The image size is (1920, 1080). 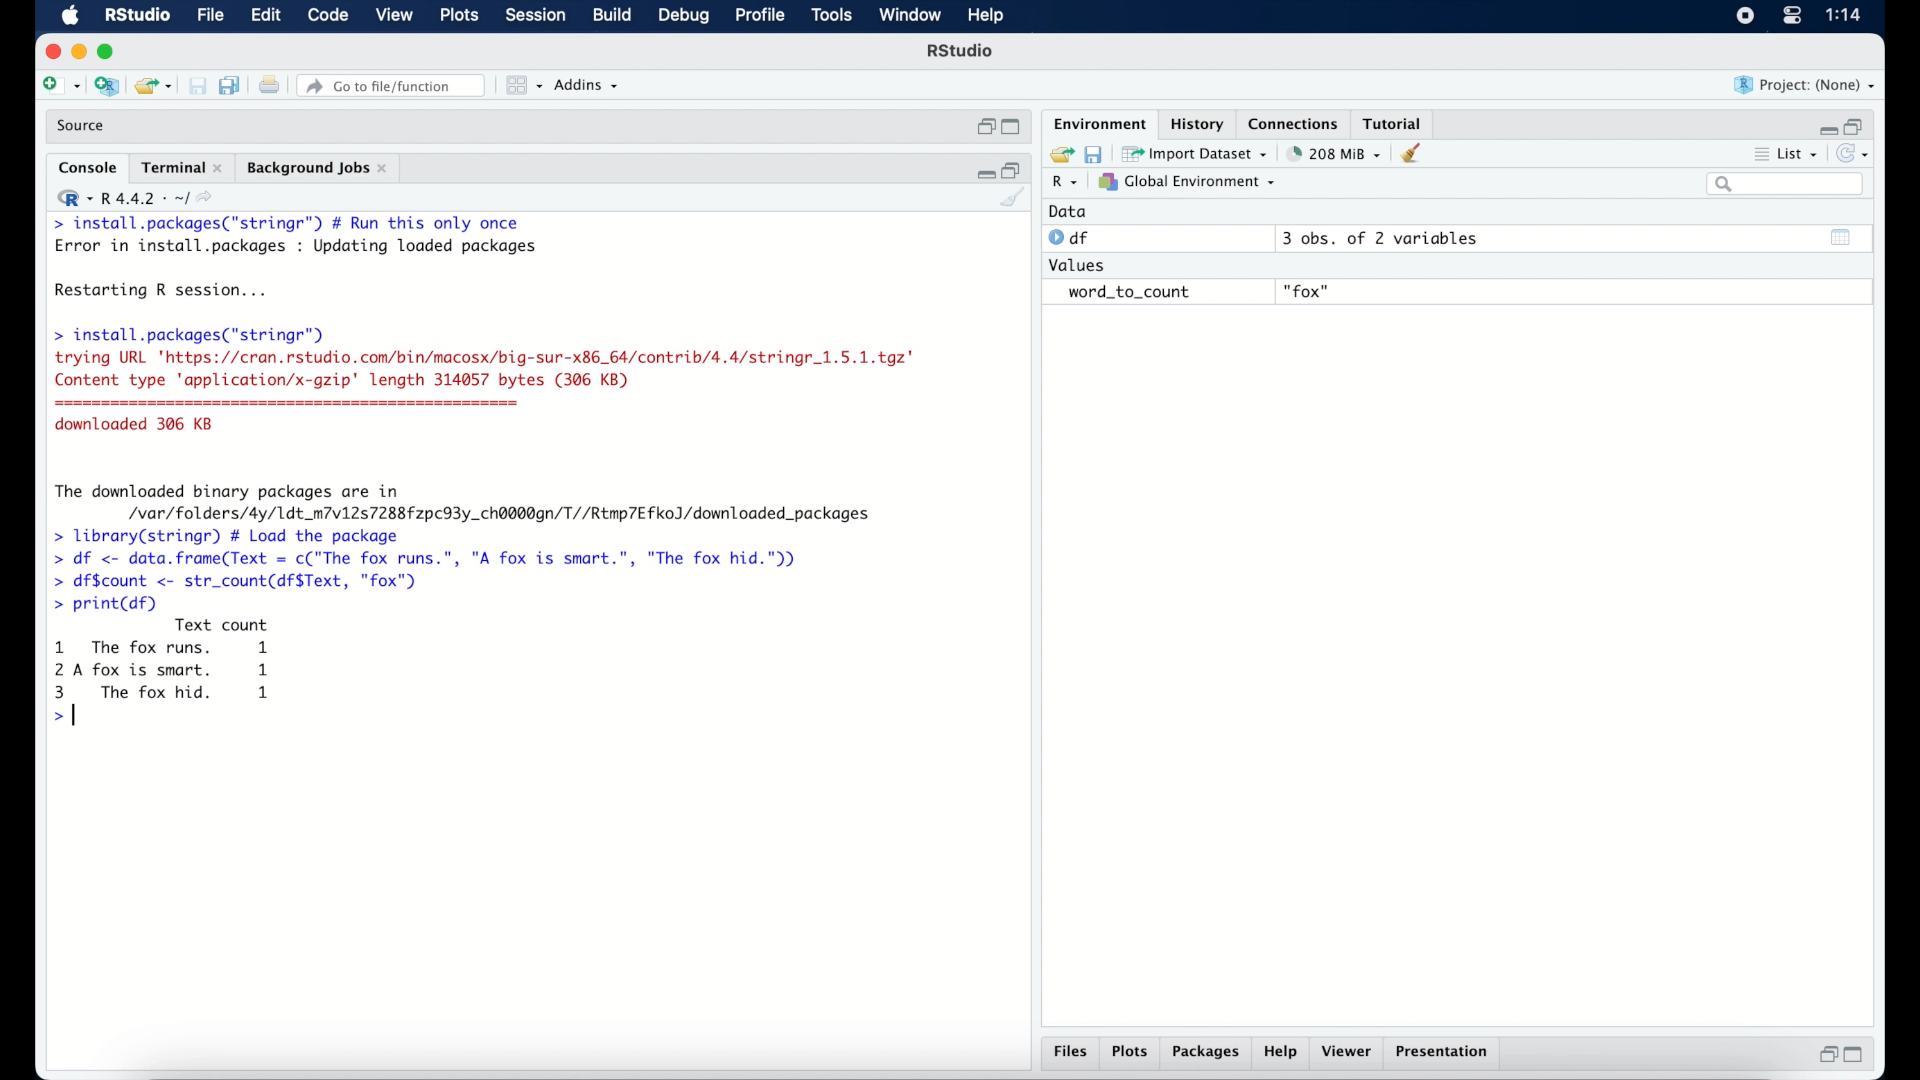 I want to click on clear console, so click(x=1416, y=153).